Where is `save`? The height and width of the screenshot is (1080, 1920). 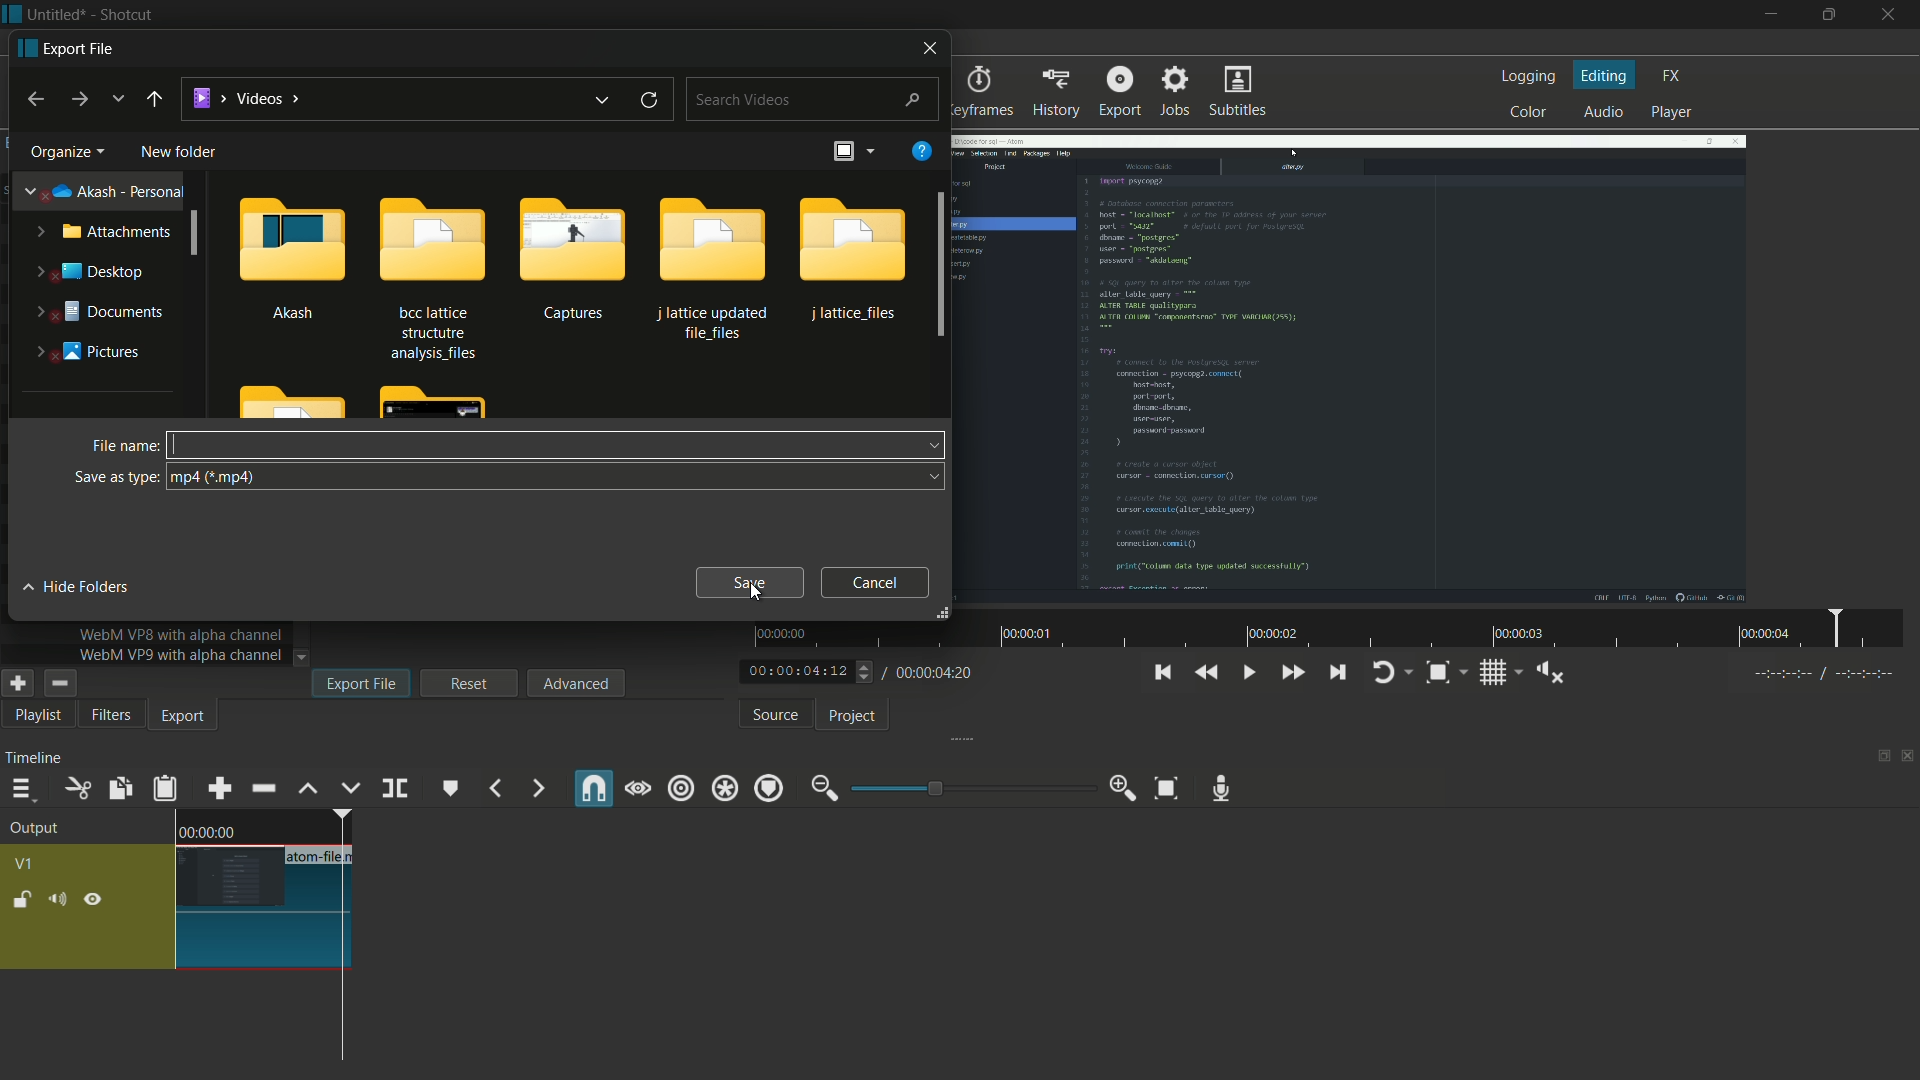
save is located at coordinates (749, 582).